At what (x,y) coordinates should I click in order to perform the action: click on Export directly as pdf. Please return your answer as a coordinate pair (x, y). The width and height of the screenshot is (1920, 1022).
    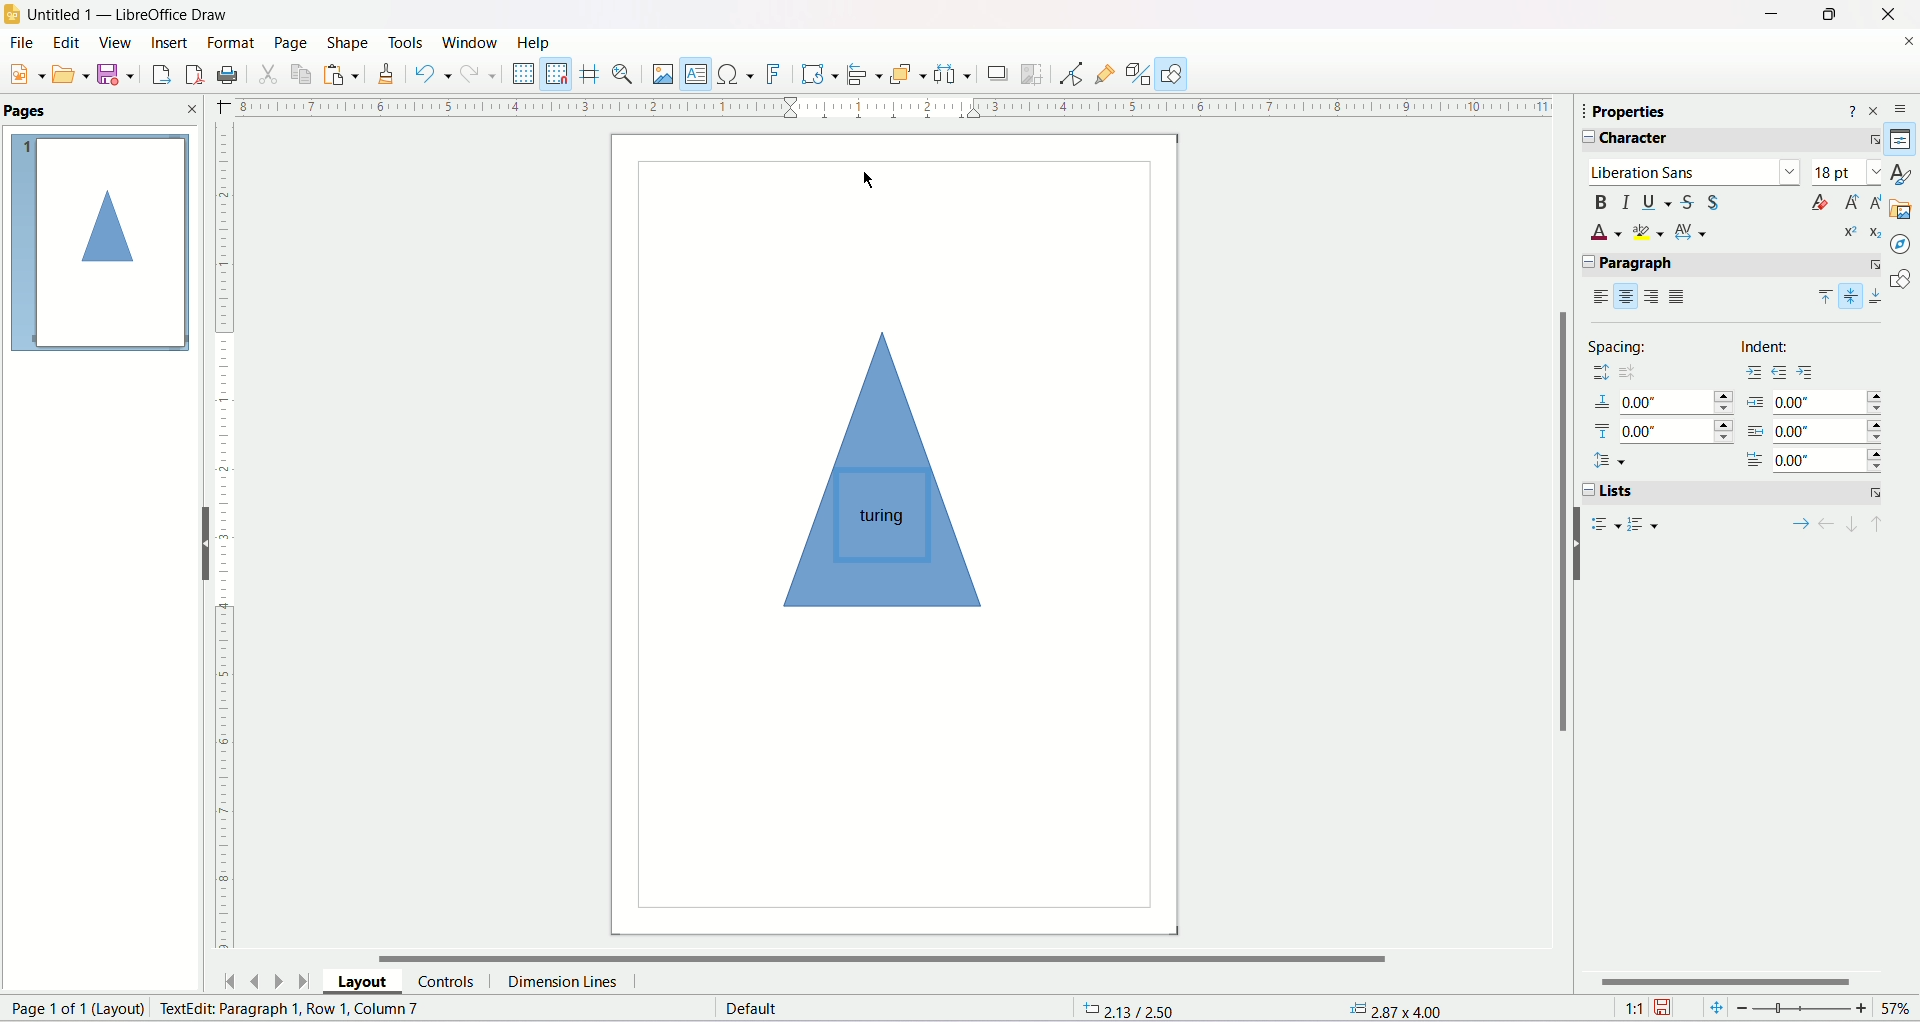
    Looking at the image, I should click on (193, 74).